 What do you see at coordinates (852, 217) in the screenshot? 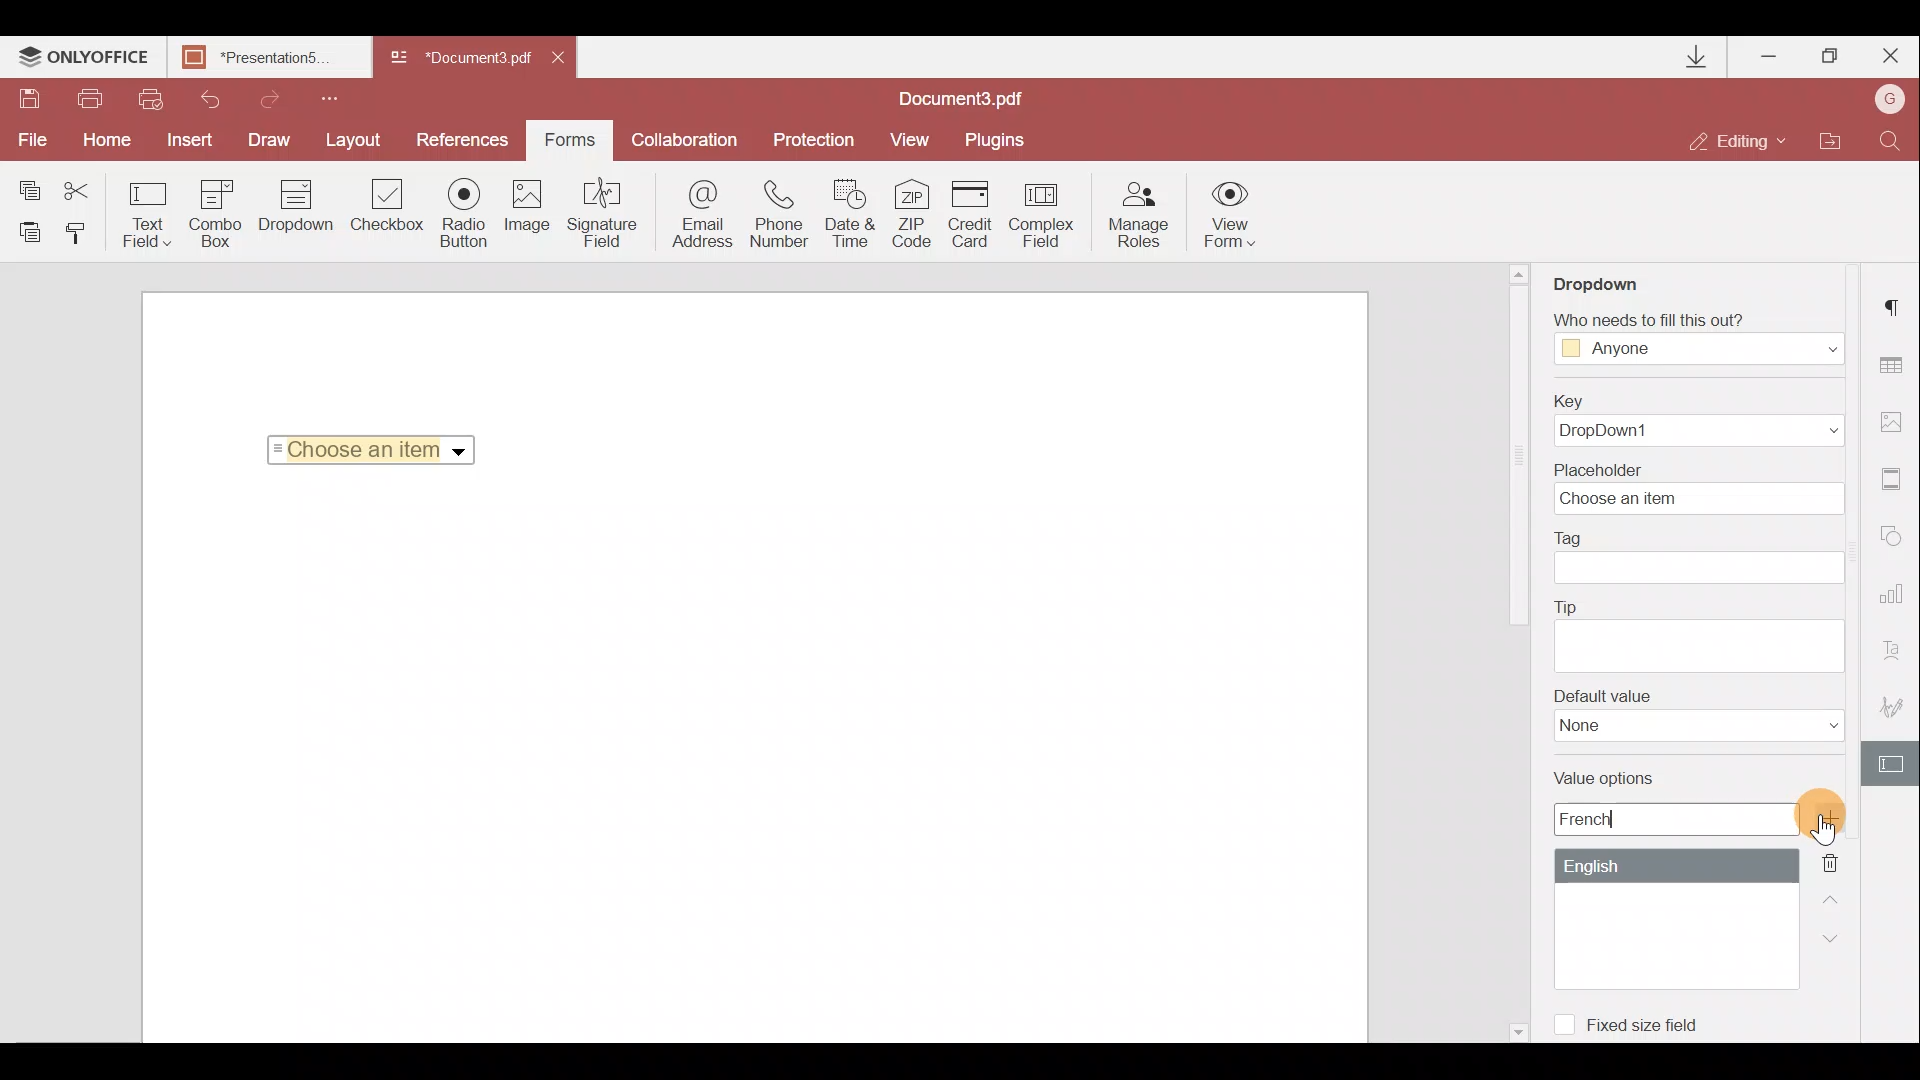
I see `Date & time` at bounding box center [852, 217].